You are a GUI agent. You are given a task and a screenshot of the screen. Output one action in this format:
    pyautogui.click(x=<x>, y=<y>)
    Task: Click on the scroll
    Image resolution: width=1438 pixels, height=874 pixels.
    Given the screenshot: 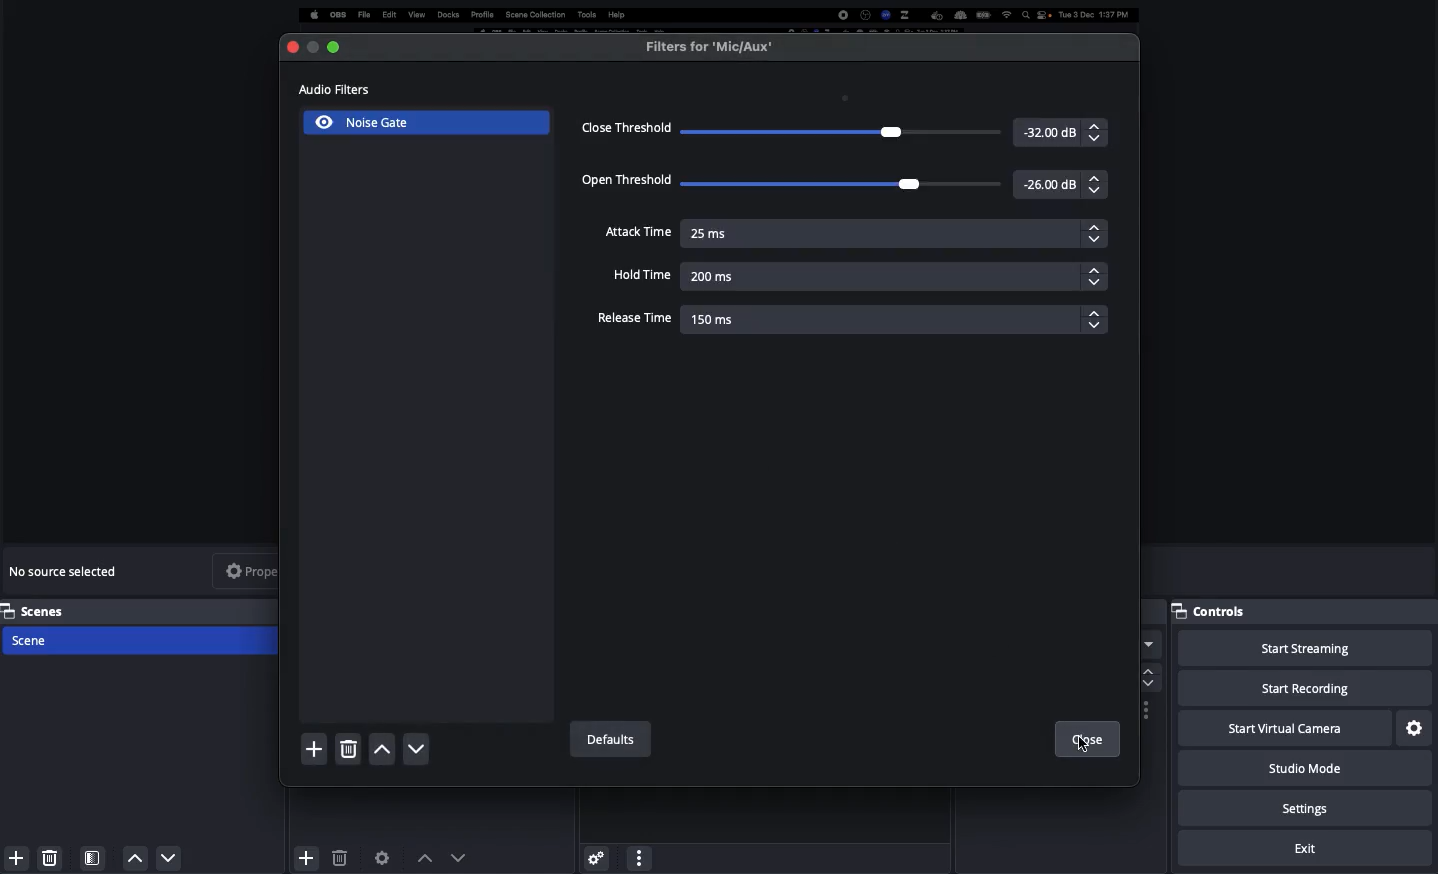 What is the action you would take?
    pyautogui.click(x=1146, y=677)
    